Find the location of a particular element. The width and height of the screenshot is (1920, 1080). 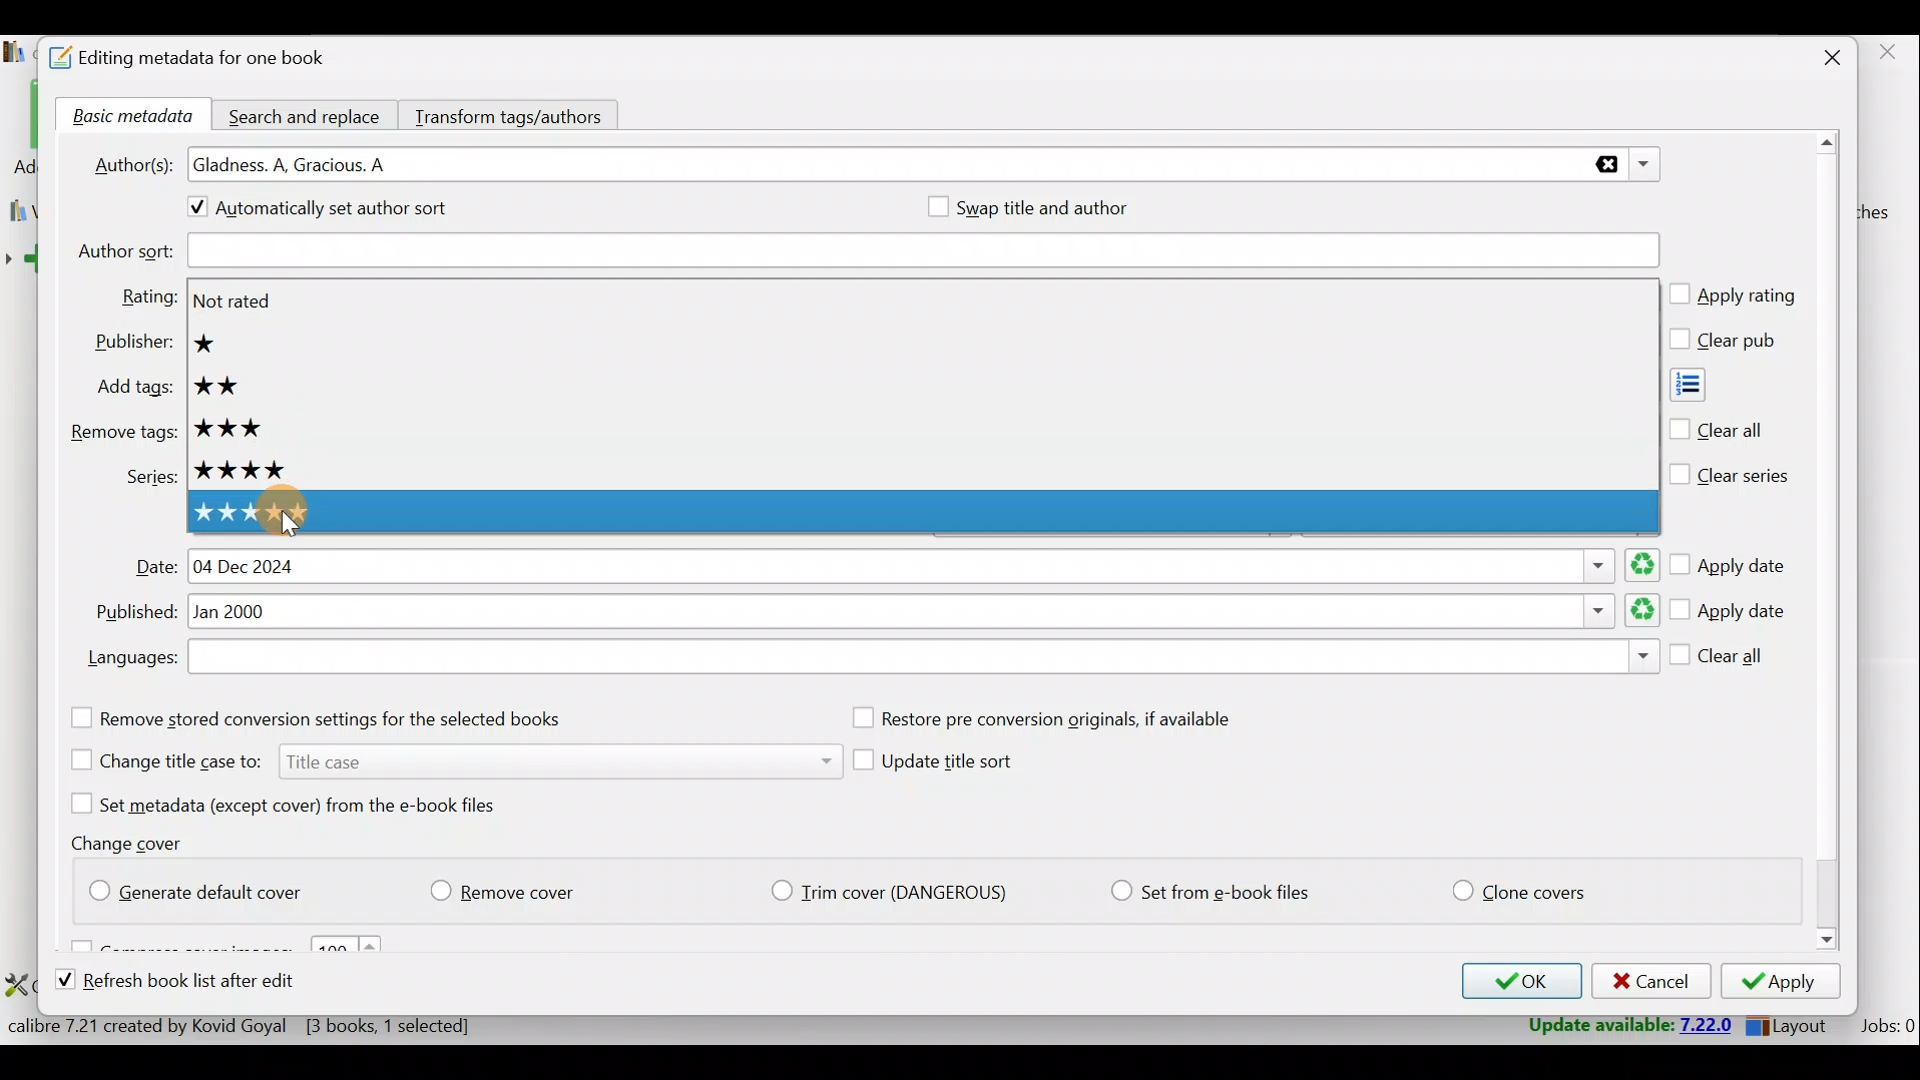

Series: is located at coordinates (150, 477).